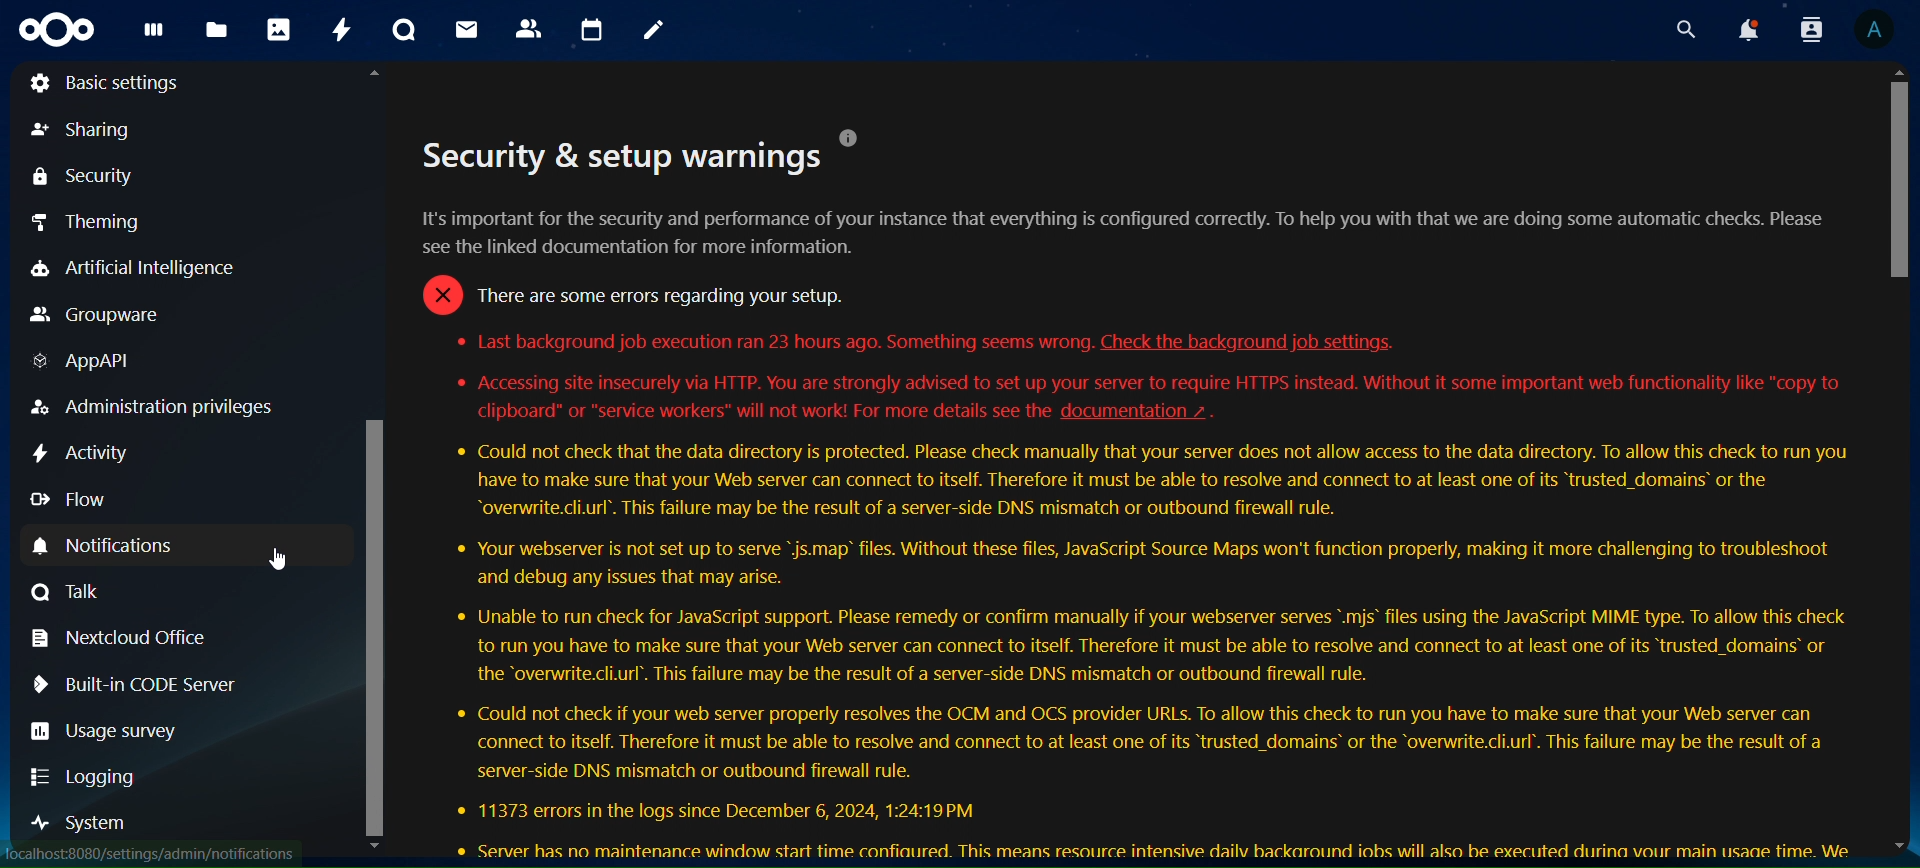  What do you see at coordinates (93, 173) in the screenshot?
I see `security` at bounding box center [93, 173].